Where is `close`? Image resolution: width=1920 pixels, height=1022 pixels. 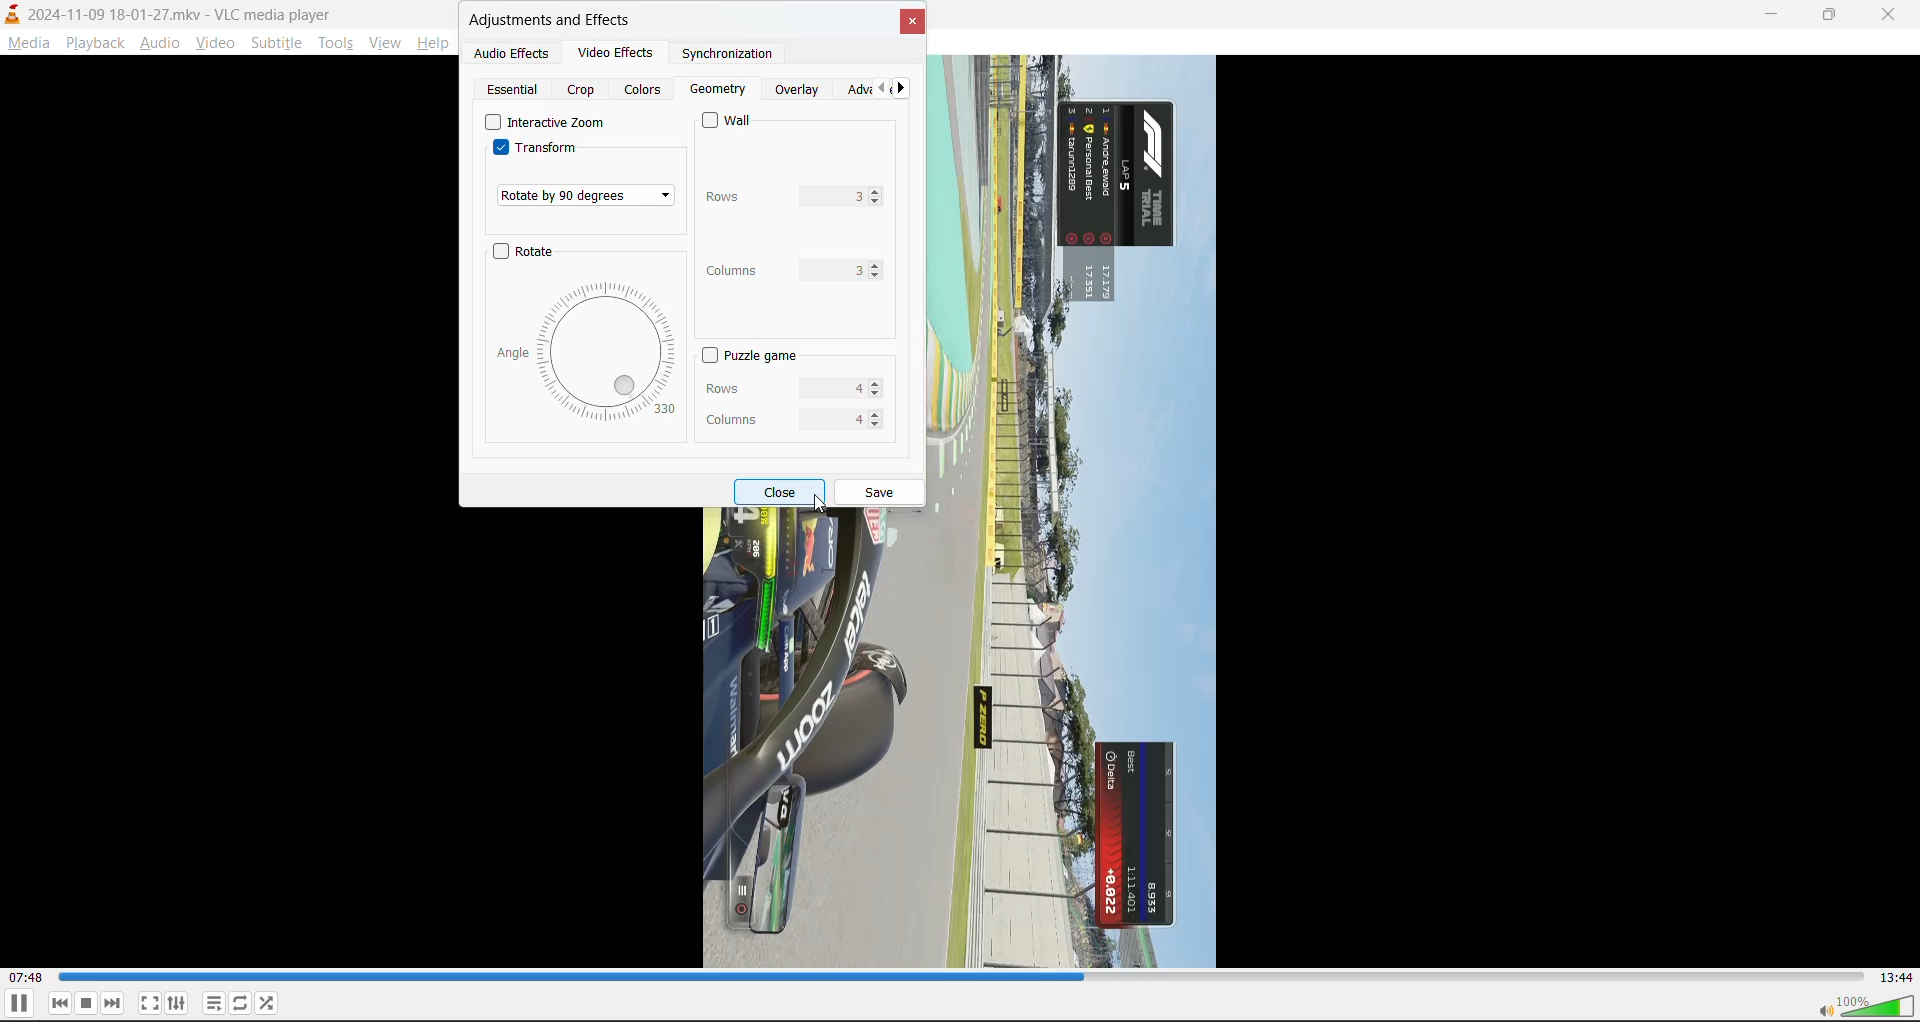 close is located at coordinates (784, 493).